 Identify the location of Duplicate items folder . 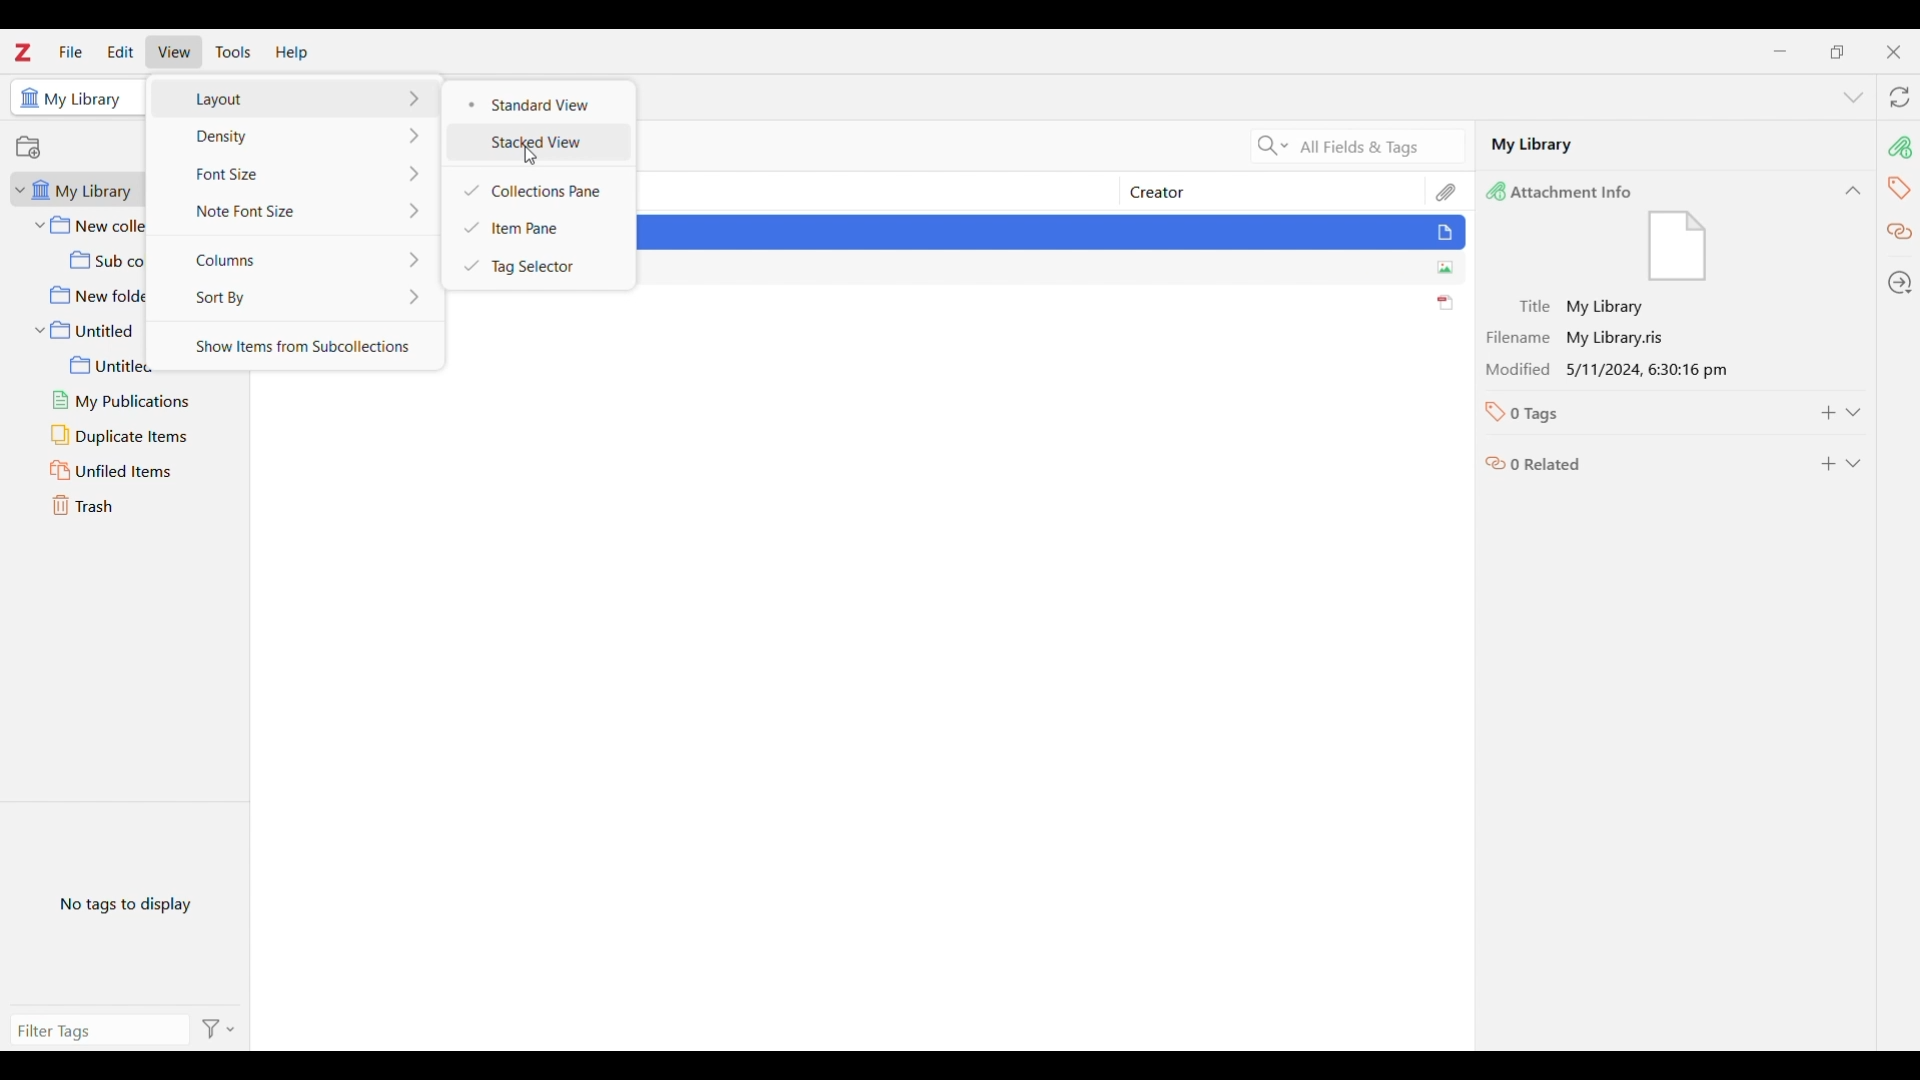
(132, 435).